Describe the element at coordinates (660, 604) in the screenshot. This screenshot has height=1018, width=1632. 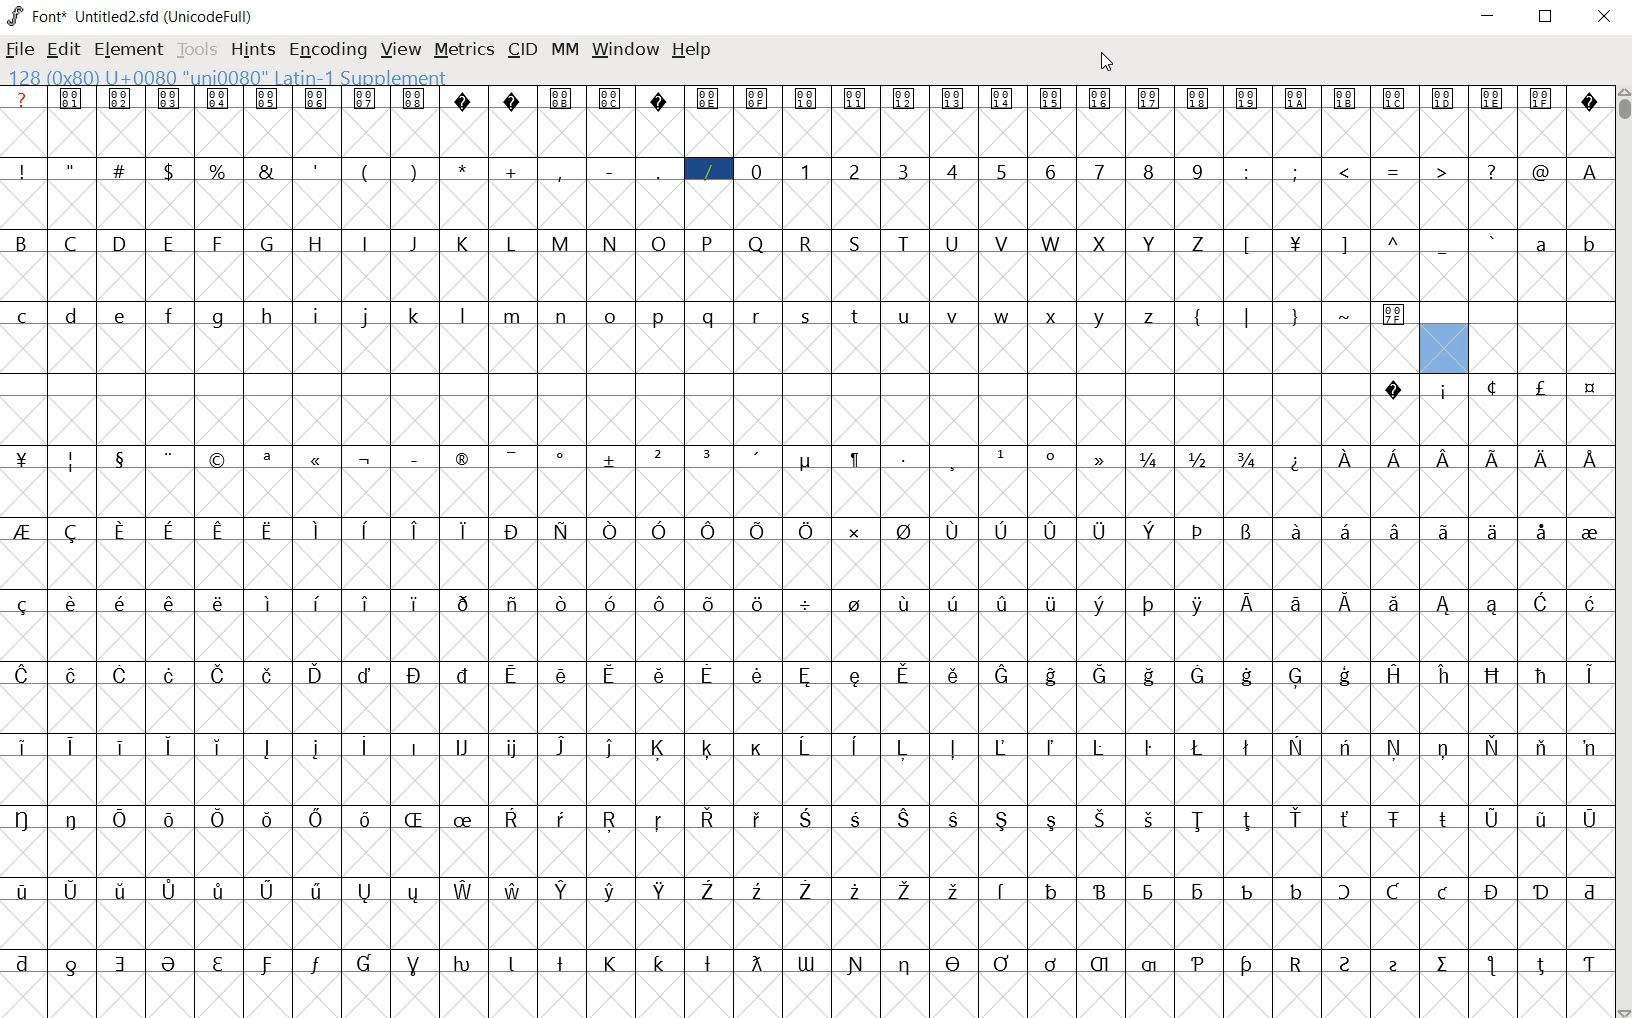
I see `glyph` at that location.